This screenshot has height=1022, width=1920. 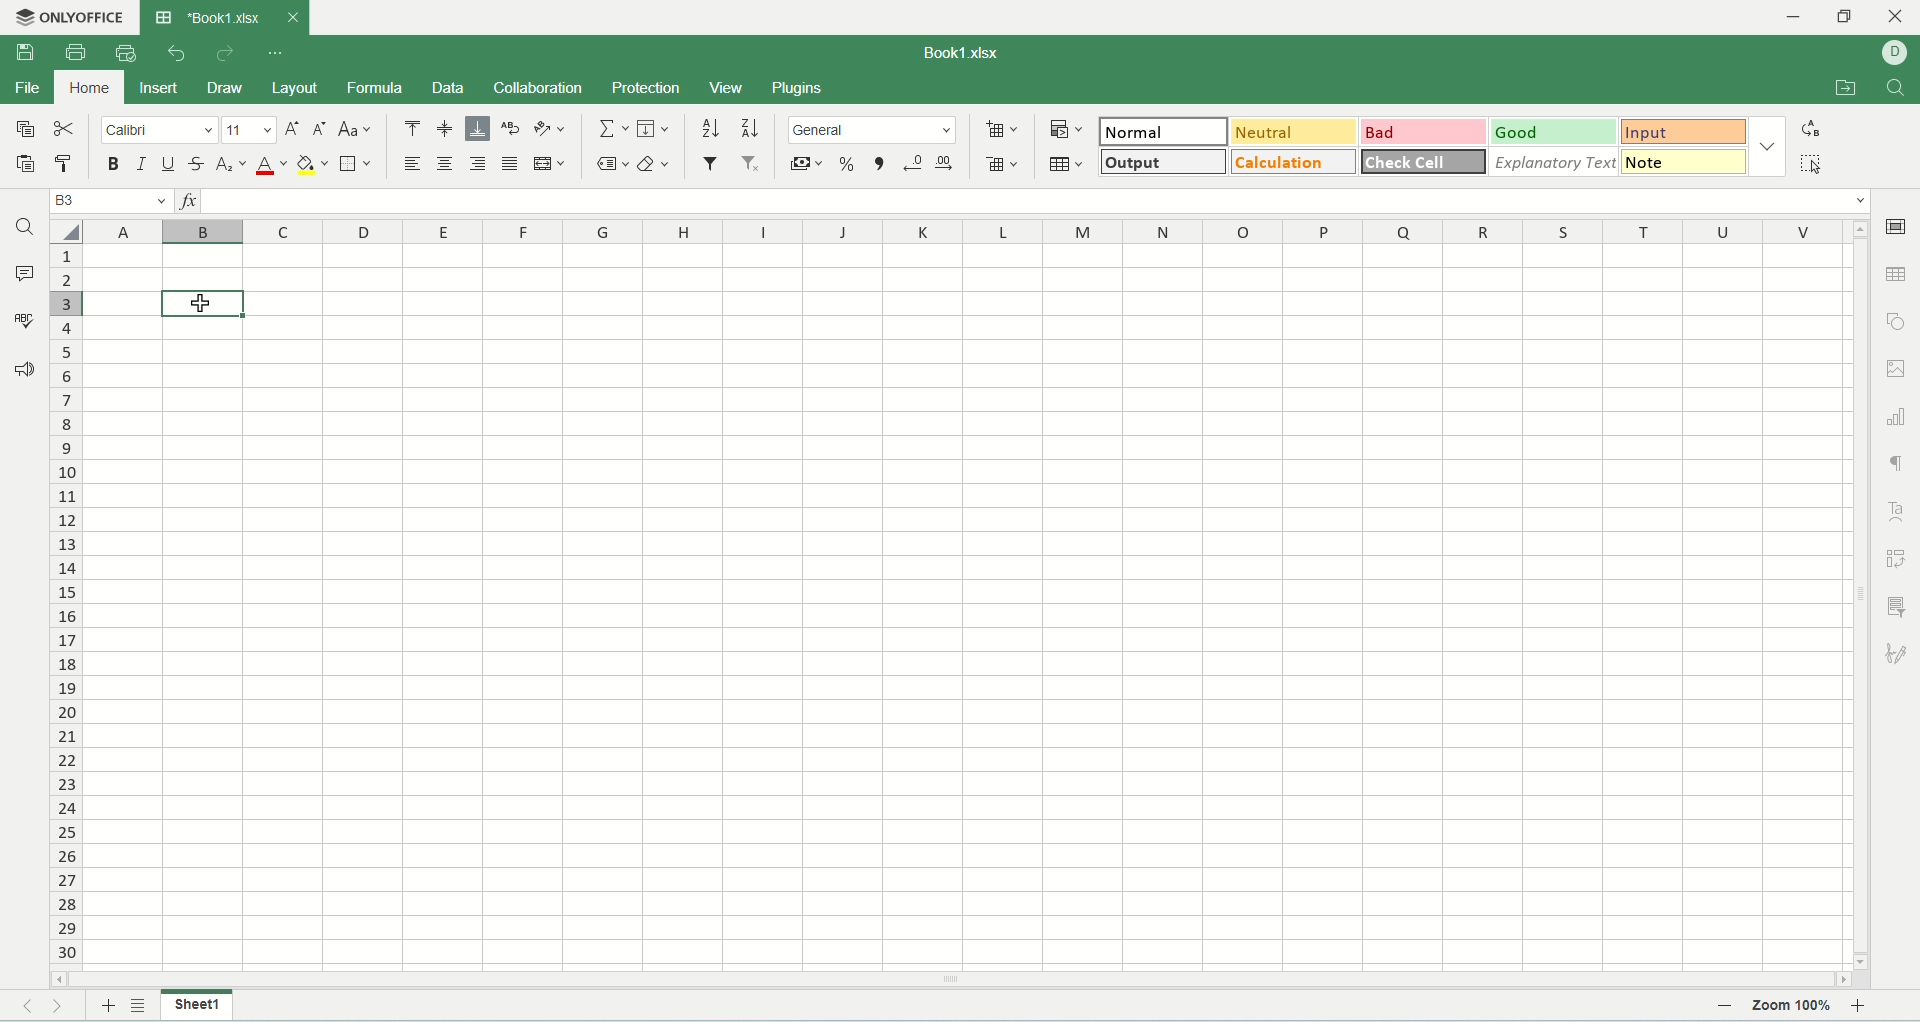 What do you see at coordinates (199, 166) in the screenshot?
I see `strikethrough` at bounding box center [199, 166].